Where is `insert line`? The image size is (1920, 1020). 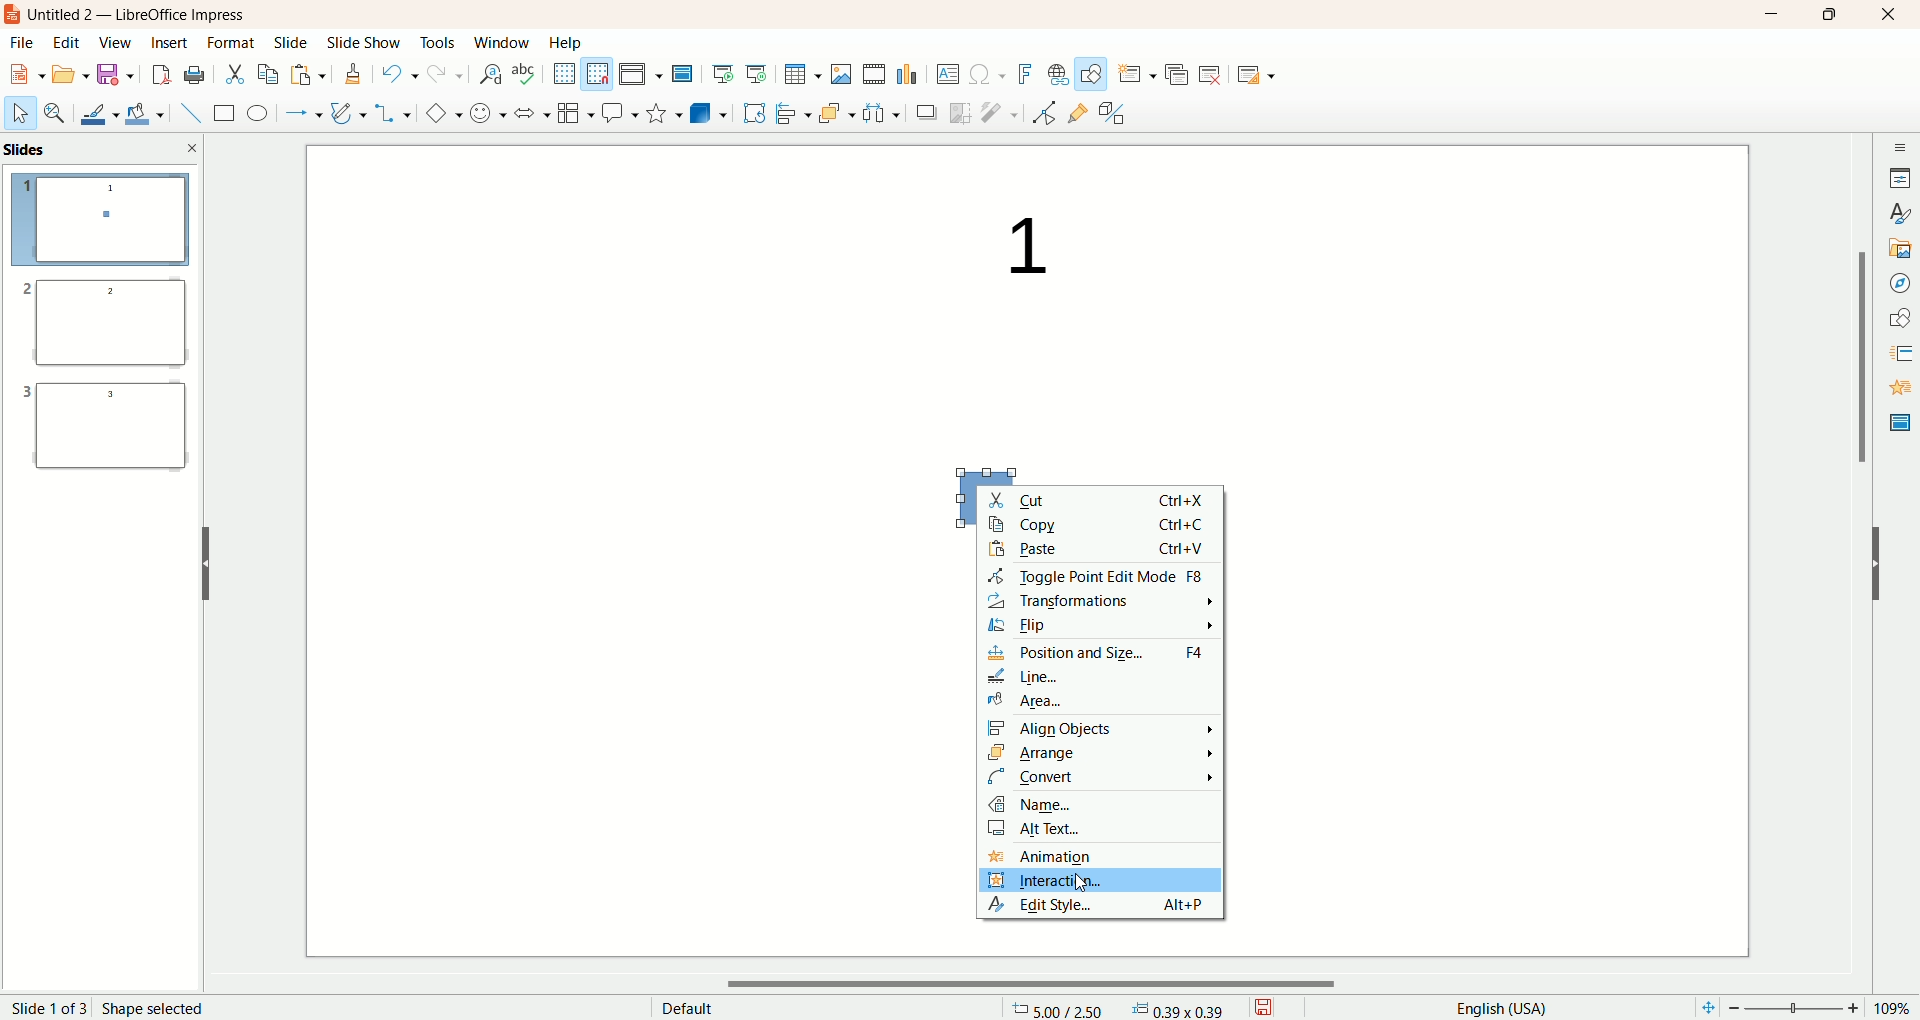 insert line is located at coordinates (184, 113).